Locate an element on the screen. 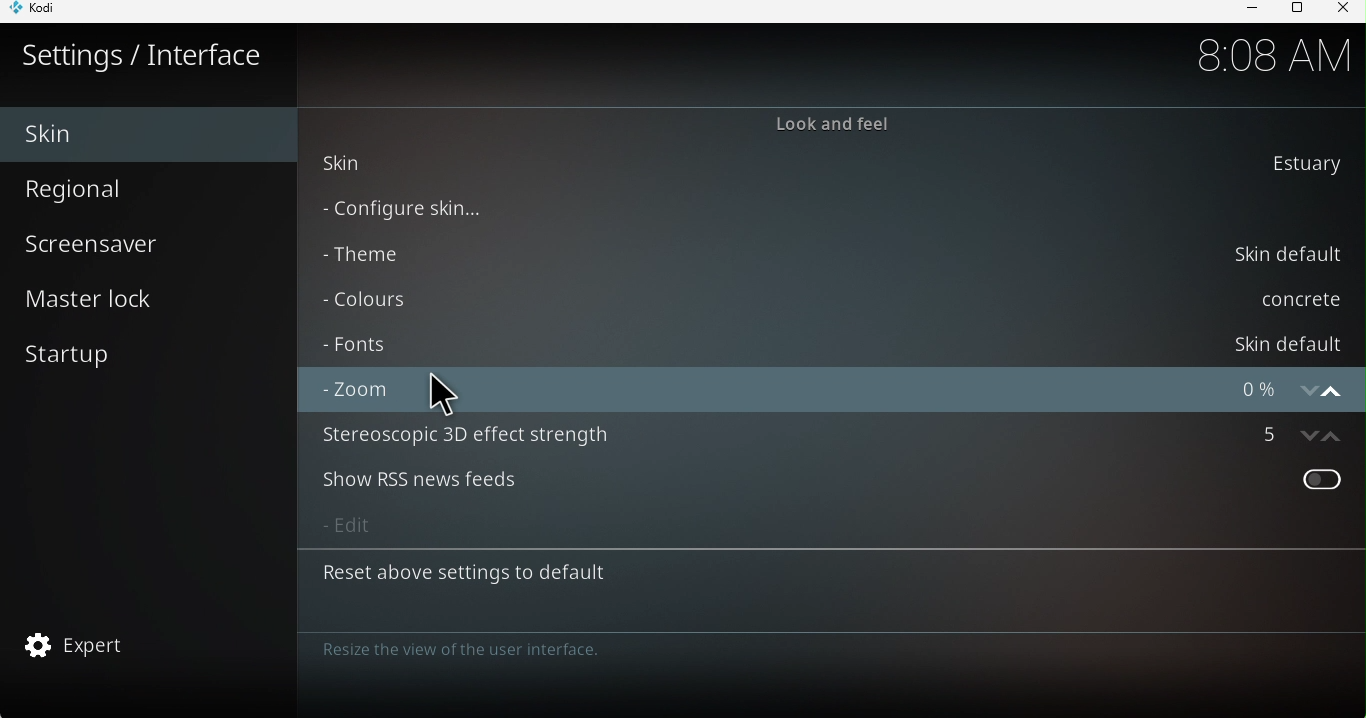 This screenshot has width=1366, height=718. Edit is located at coordinates (829, 524).